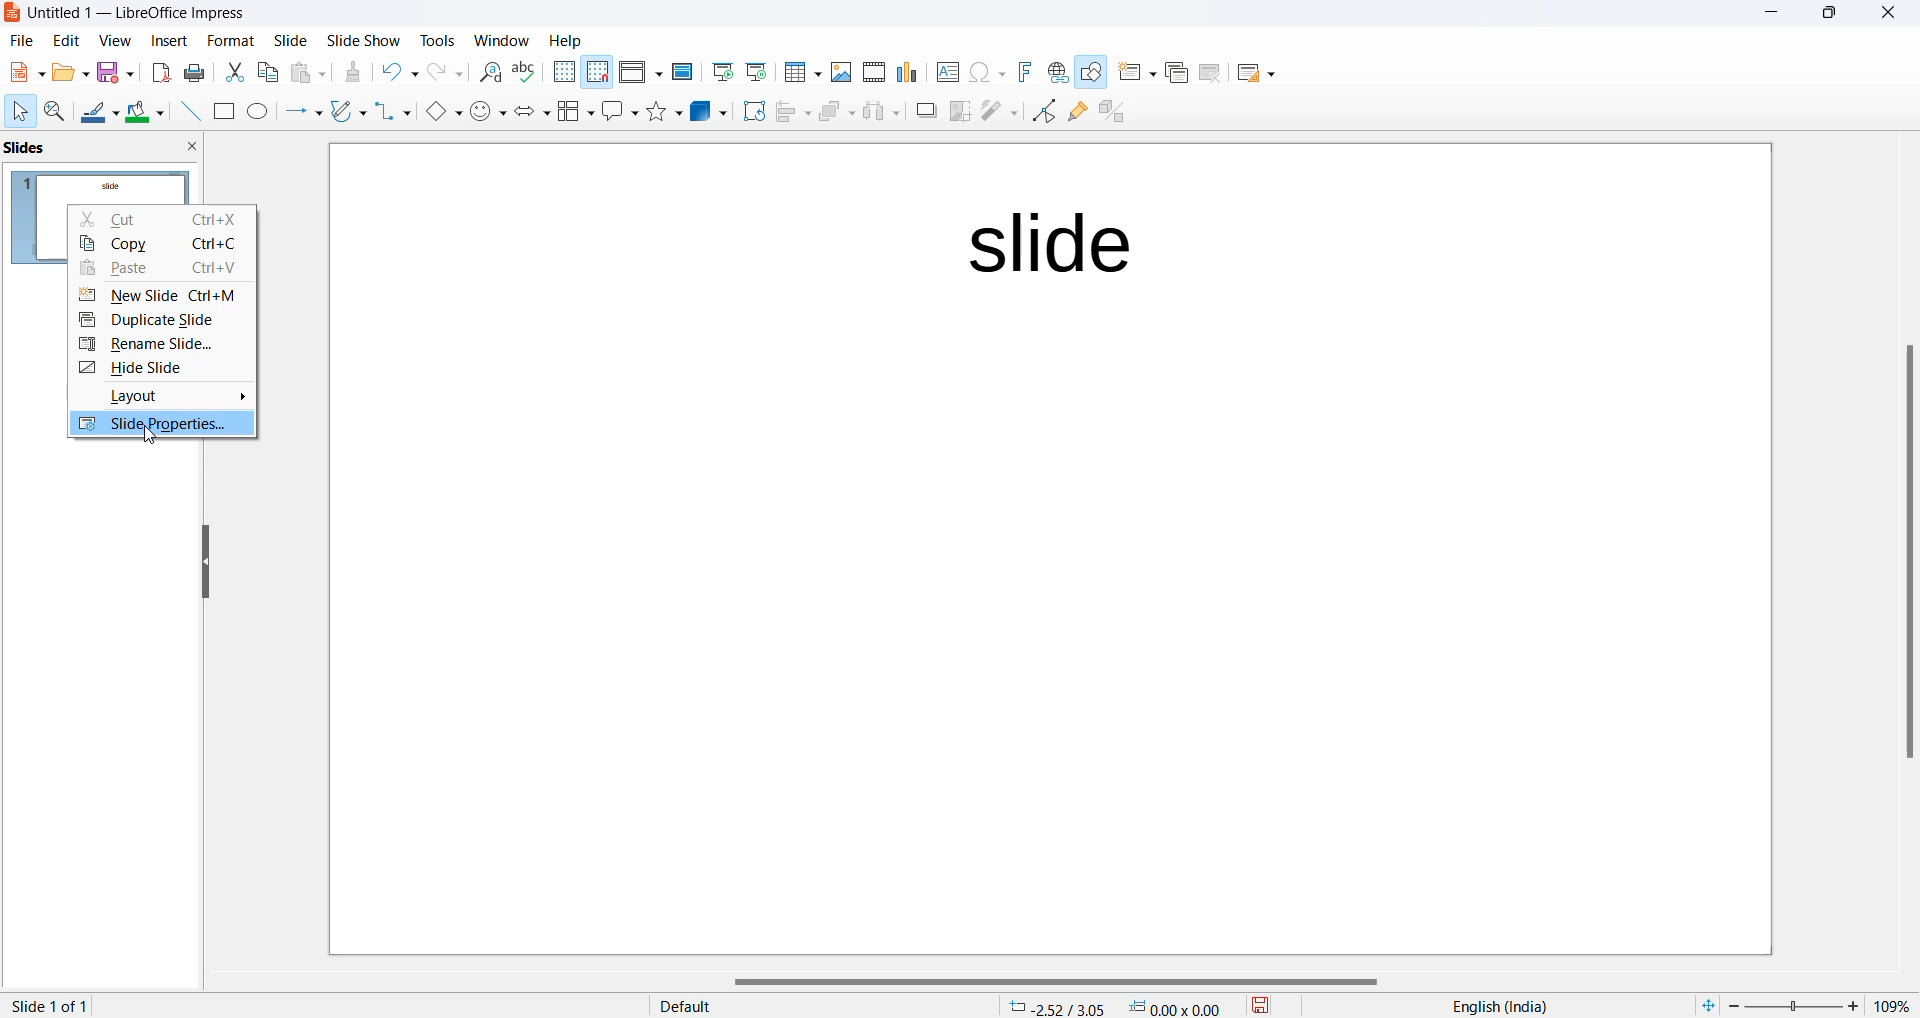 The image size is (1920, 1018). I want to click on show glue point function, so click(1079, 115).